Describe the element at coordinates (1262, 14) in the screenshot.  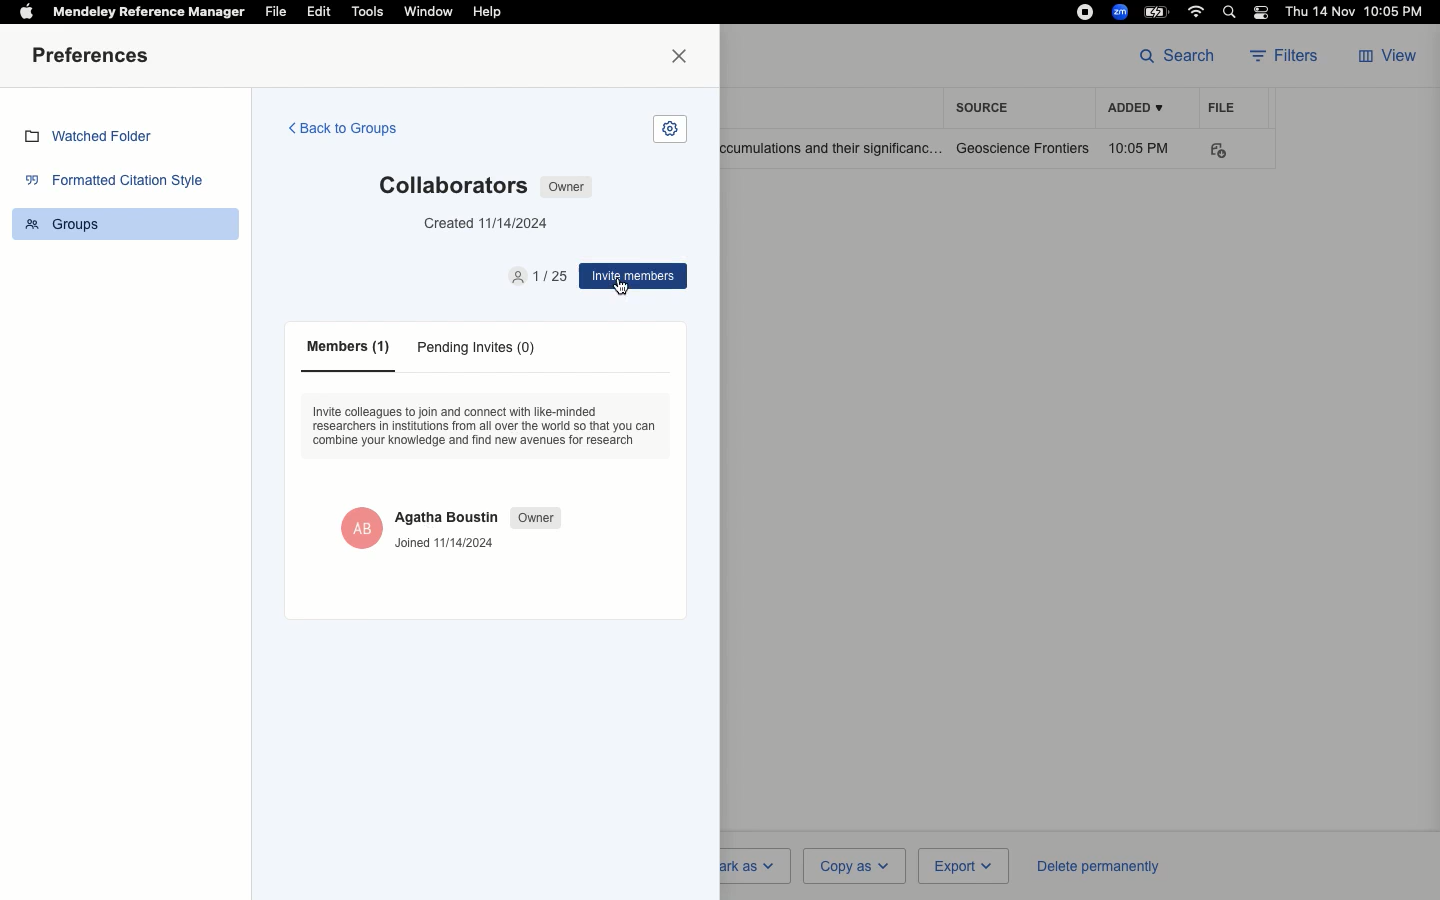
I see `Notification bar` at that location.